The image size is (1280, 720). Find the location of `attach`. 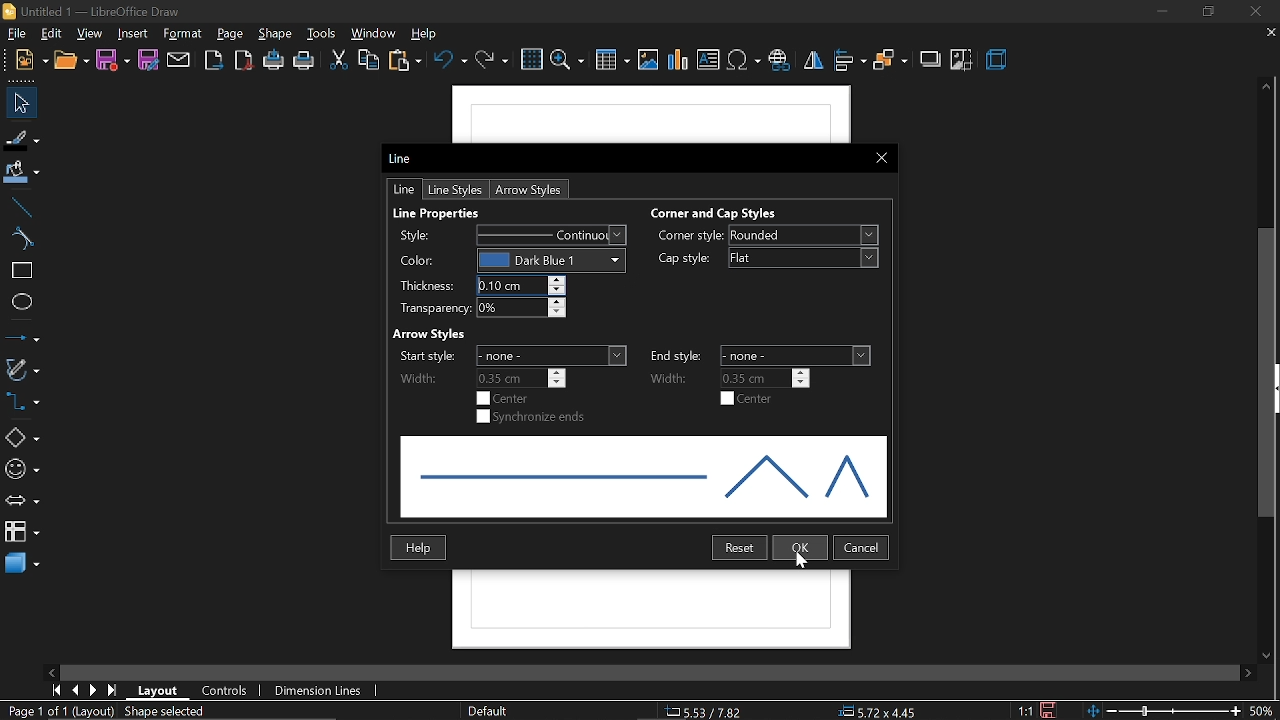

attach is located at coordinates (178, 61).